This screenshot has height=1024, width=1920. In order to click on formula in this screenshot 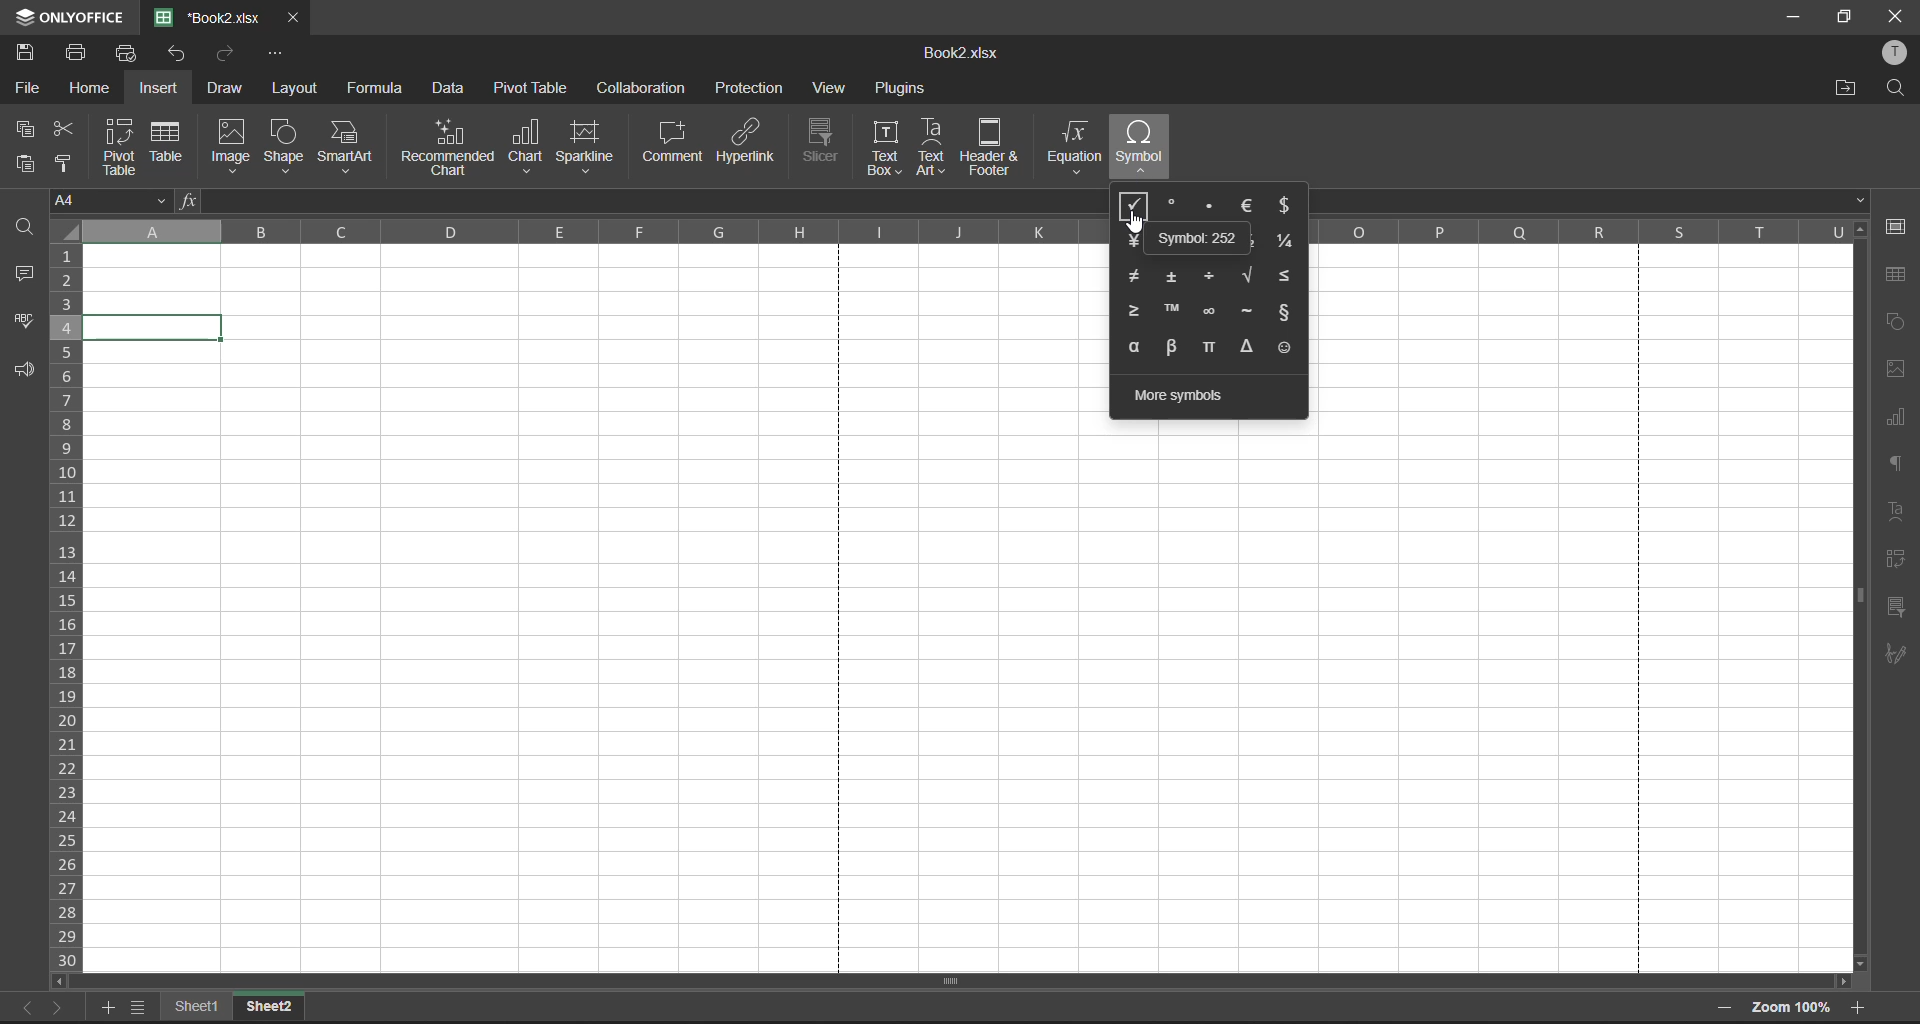, I will do `click(372, 90)`.